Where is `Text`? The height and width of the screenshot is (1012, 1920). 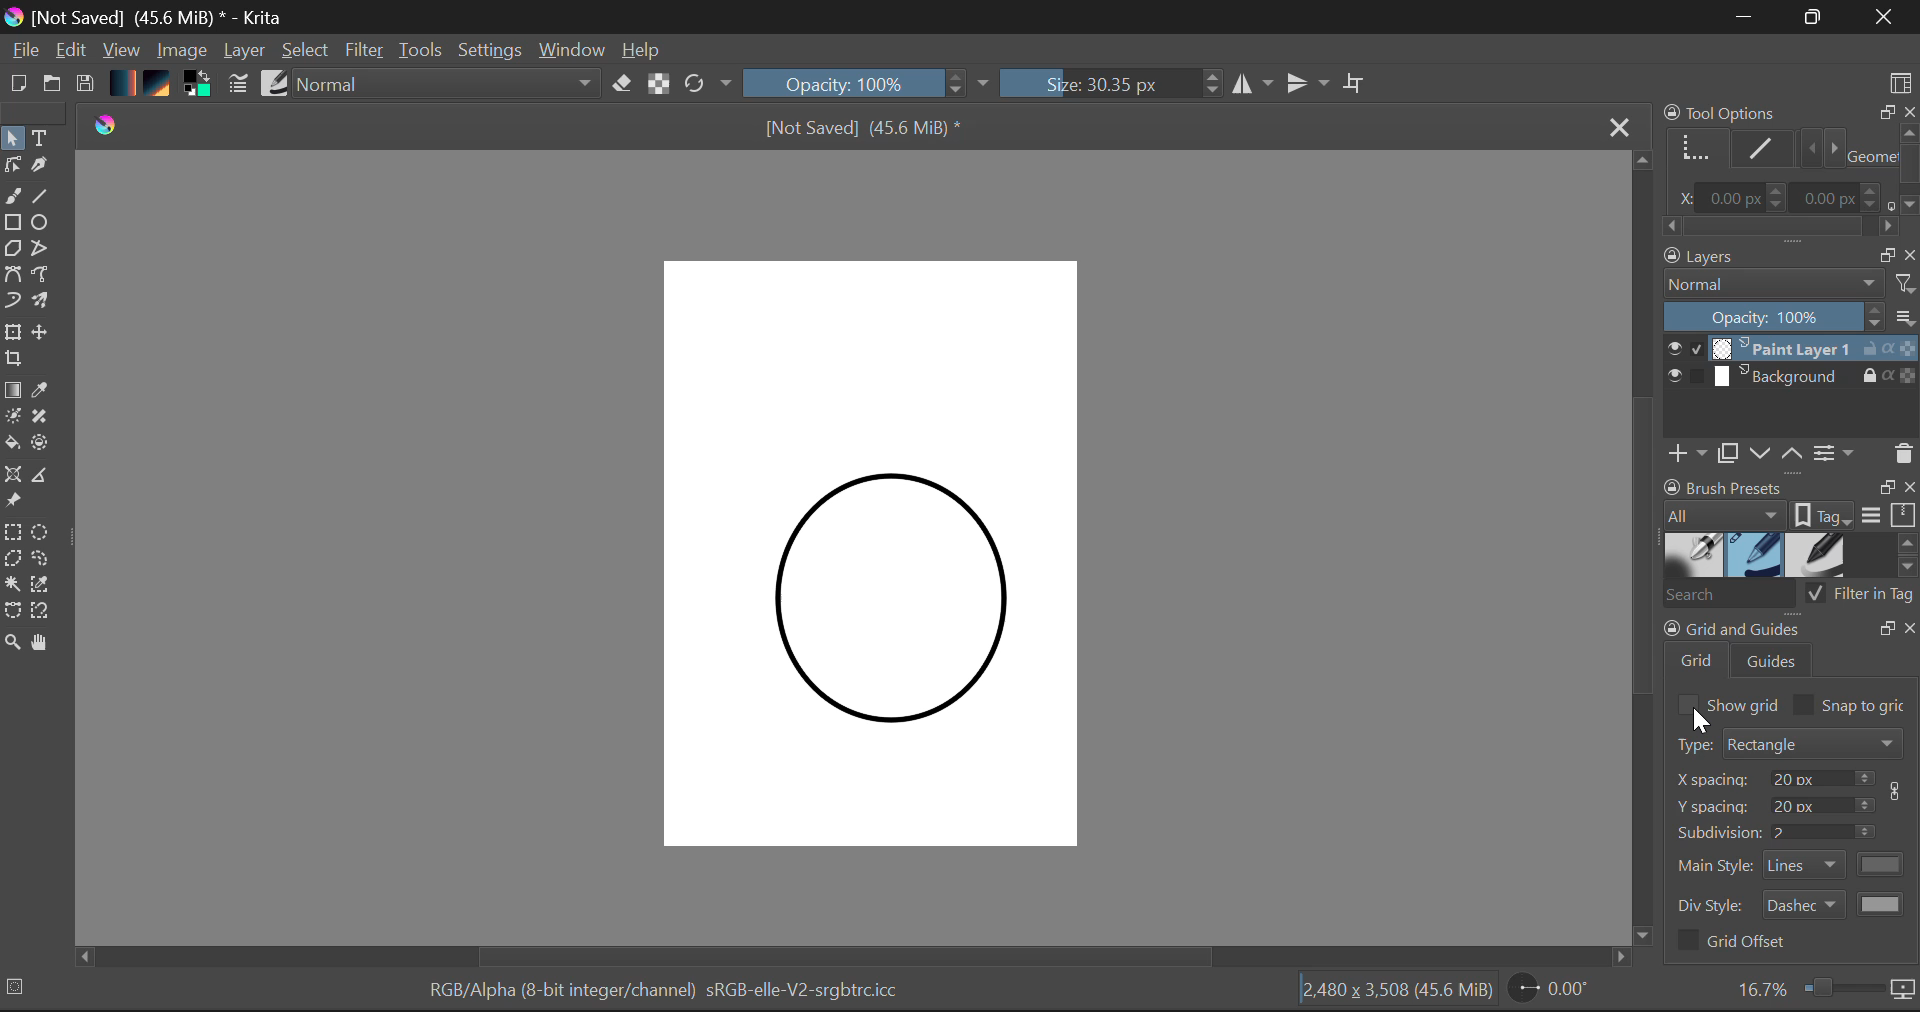 Text is located at coordinates (41, 137).